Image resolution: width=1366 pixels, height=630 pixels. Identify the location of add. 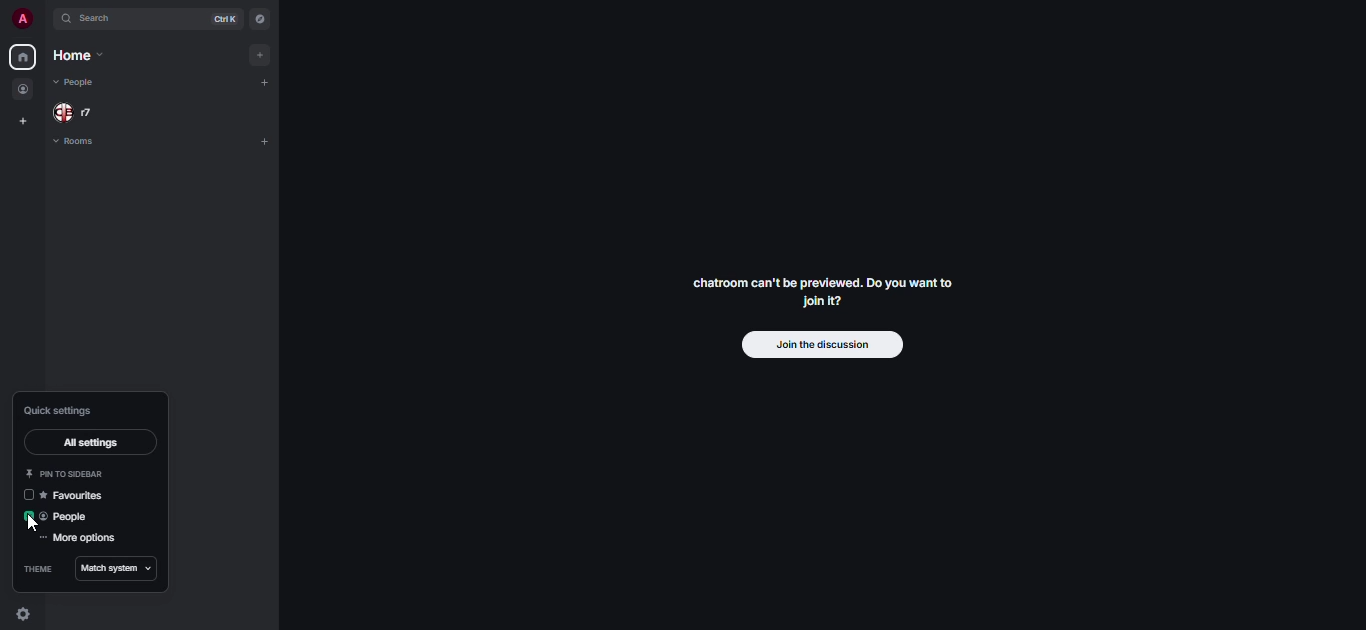
(266, 54).